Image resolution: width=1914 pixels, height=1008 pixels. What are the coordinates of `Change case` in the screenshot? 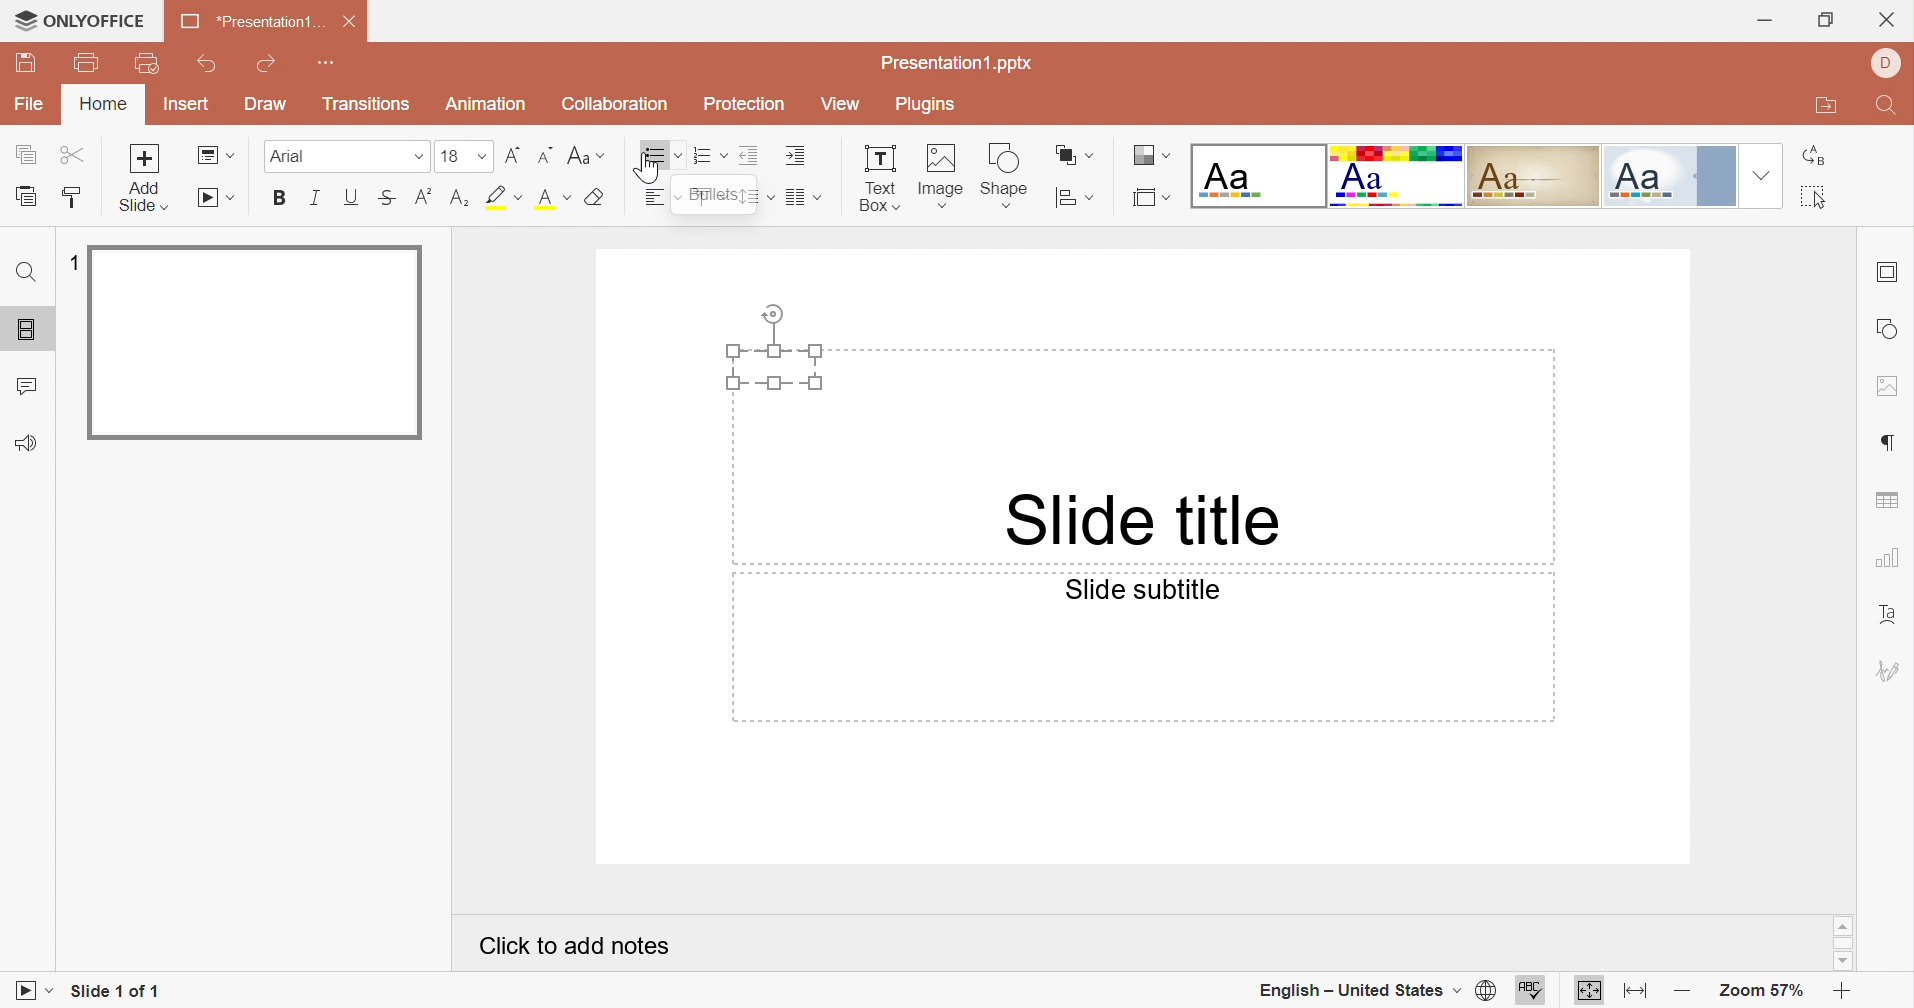 It's located at (588, 158).